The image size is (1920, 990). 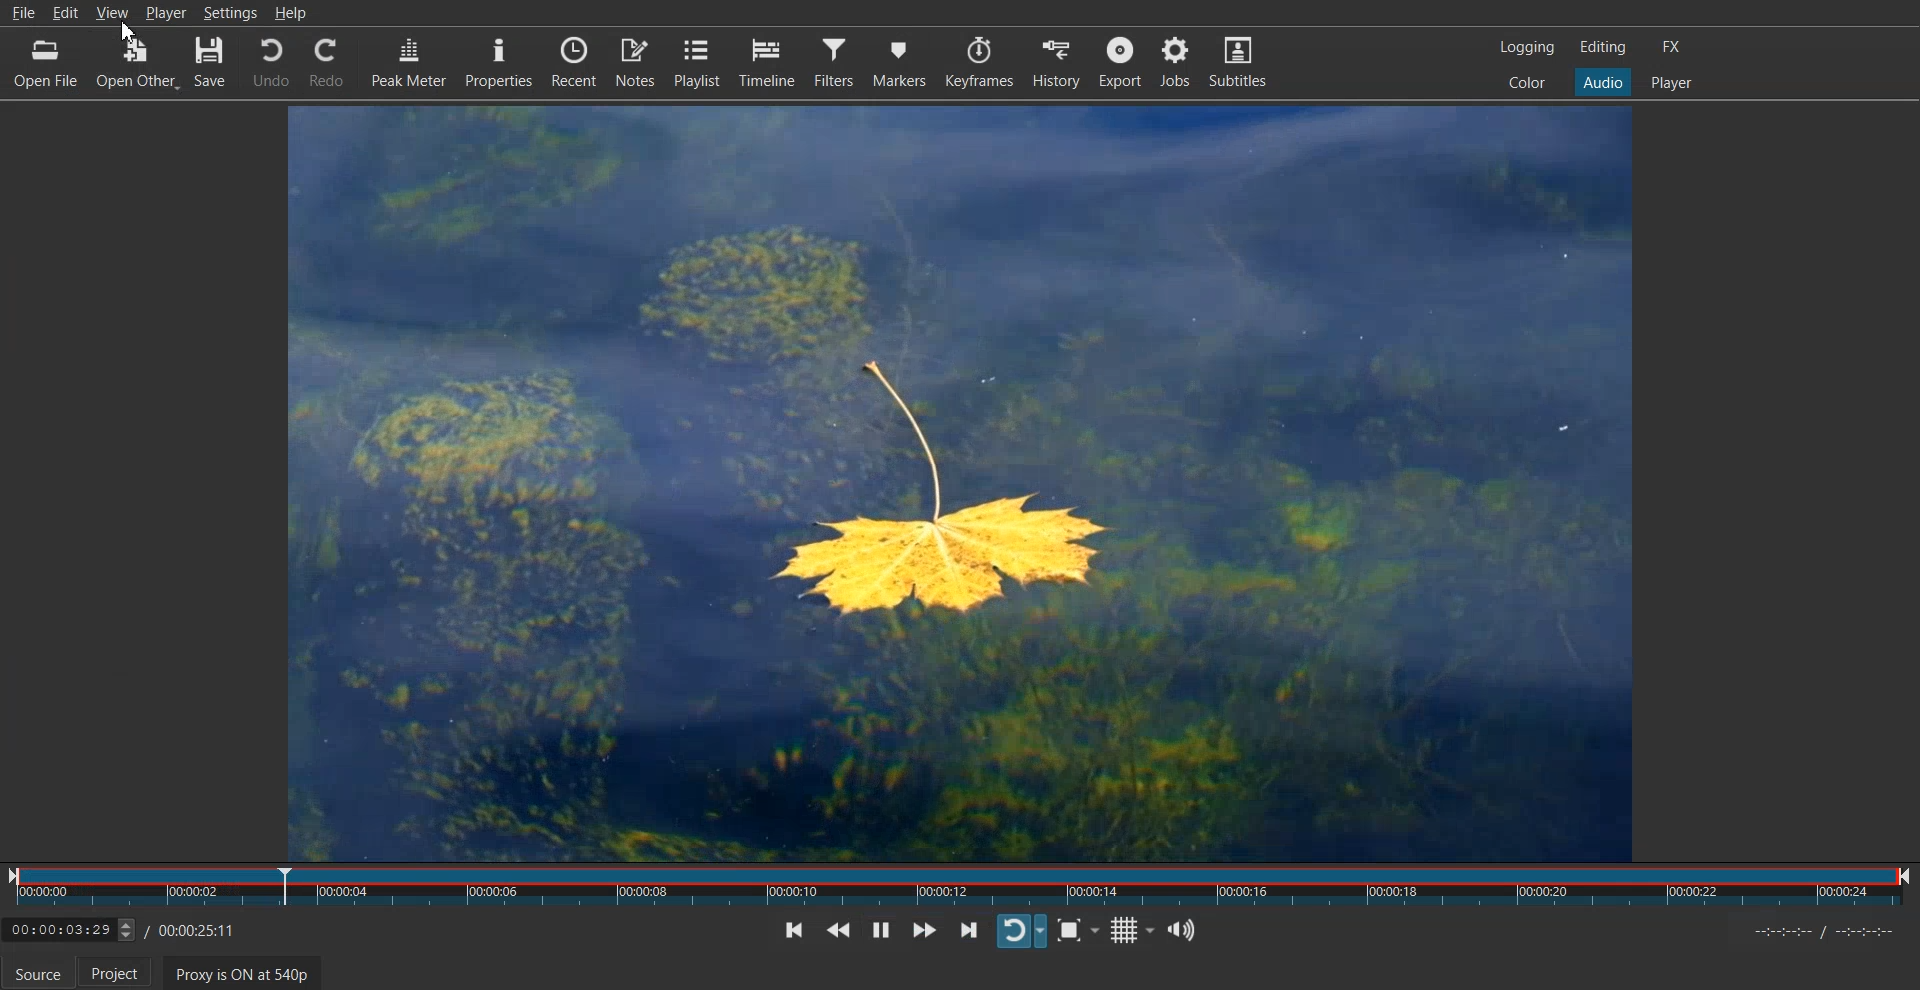 What do you see at coordinates (1669, 47) in the screenshot?
I see `FX` at bounding box center [1669, 47].